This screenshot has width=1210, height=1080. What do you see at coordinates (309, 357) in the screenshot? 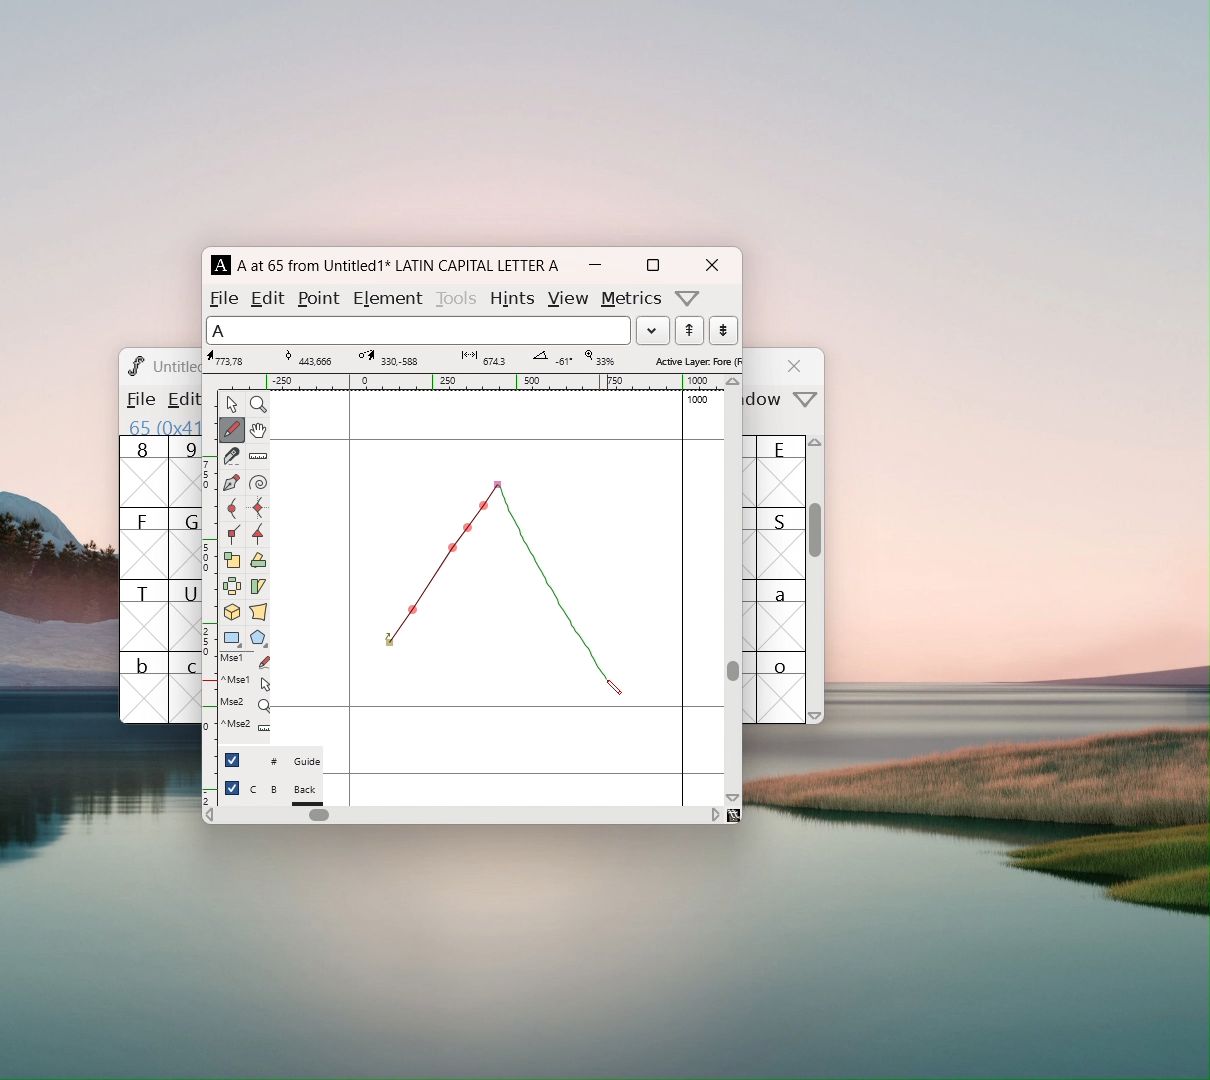
I see `tangent` at bounding box center [309, 357].